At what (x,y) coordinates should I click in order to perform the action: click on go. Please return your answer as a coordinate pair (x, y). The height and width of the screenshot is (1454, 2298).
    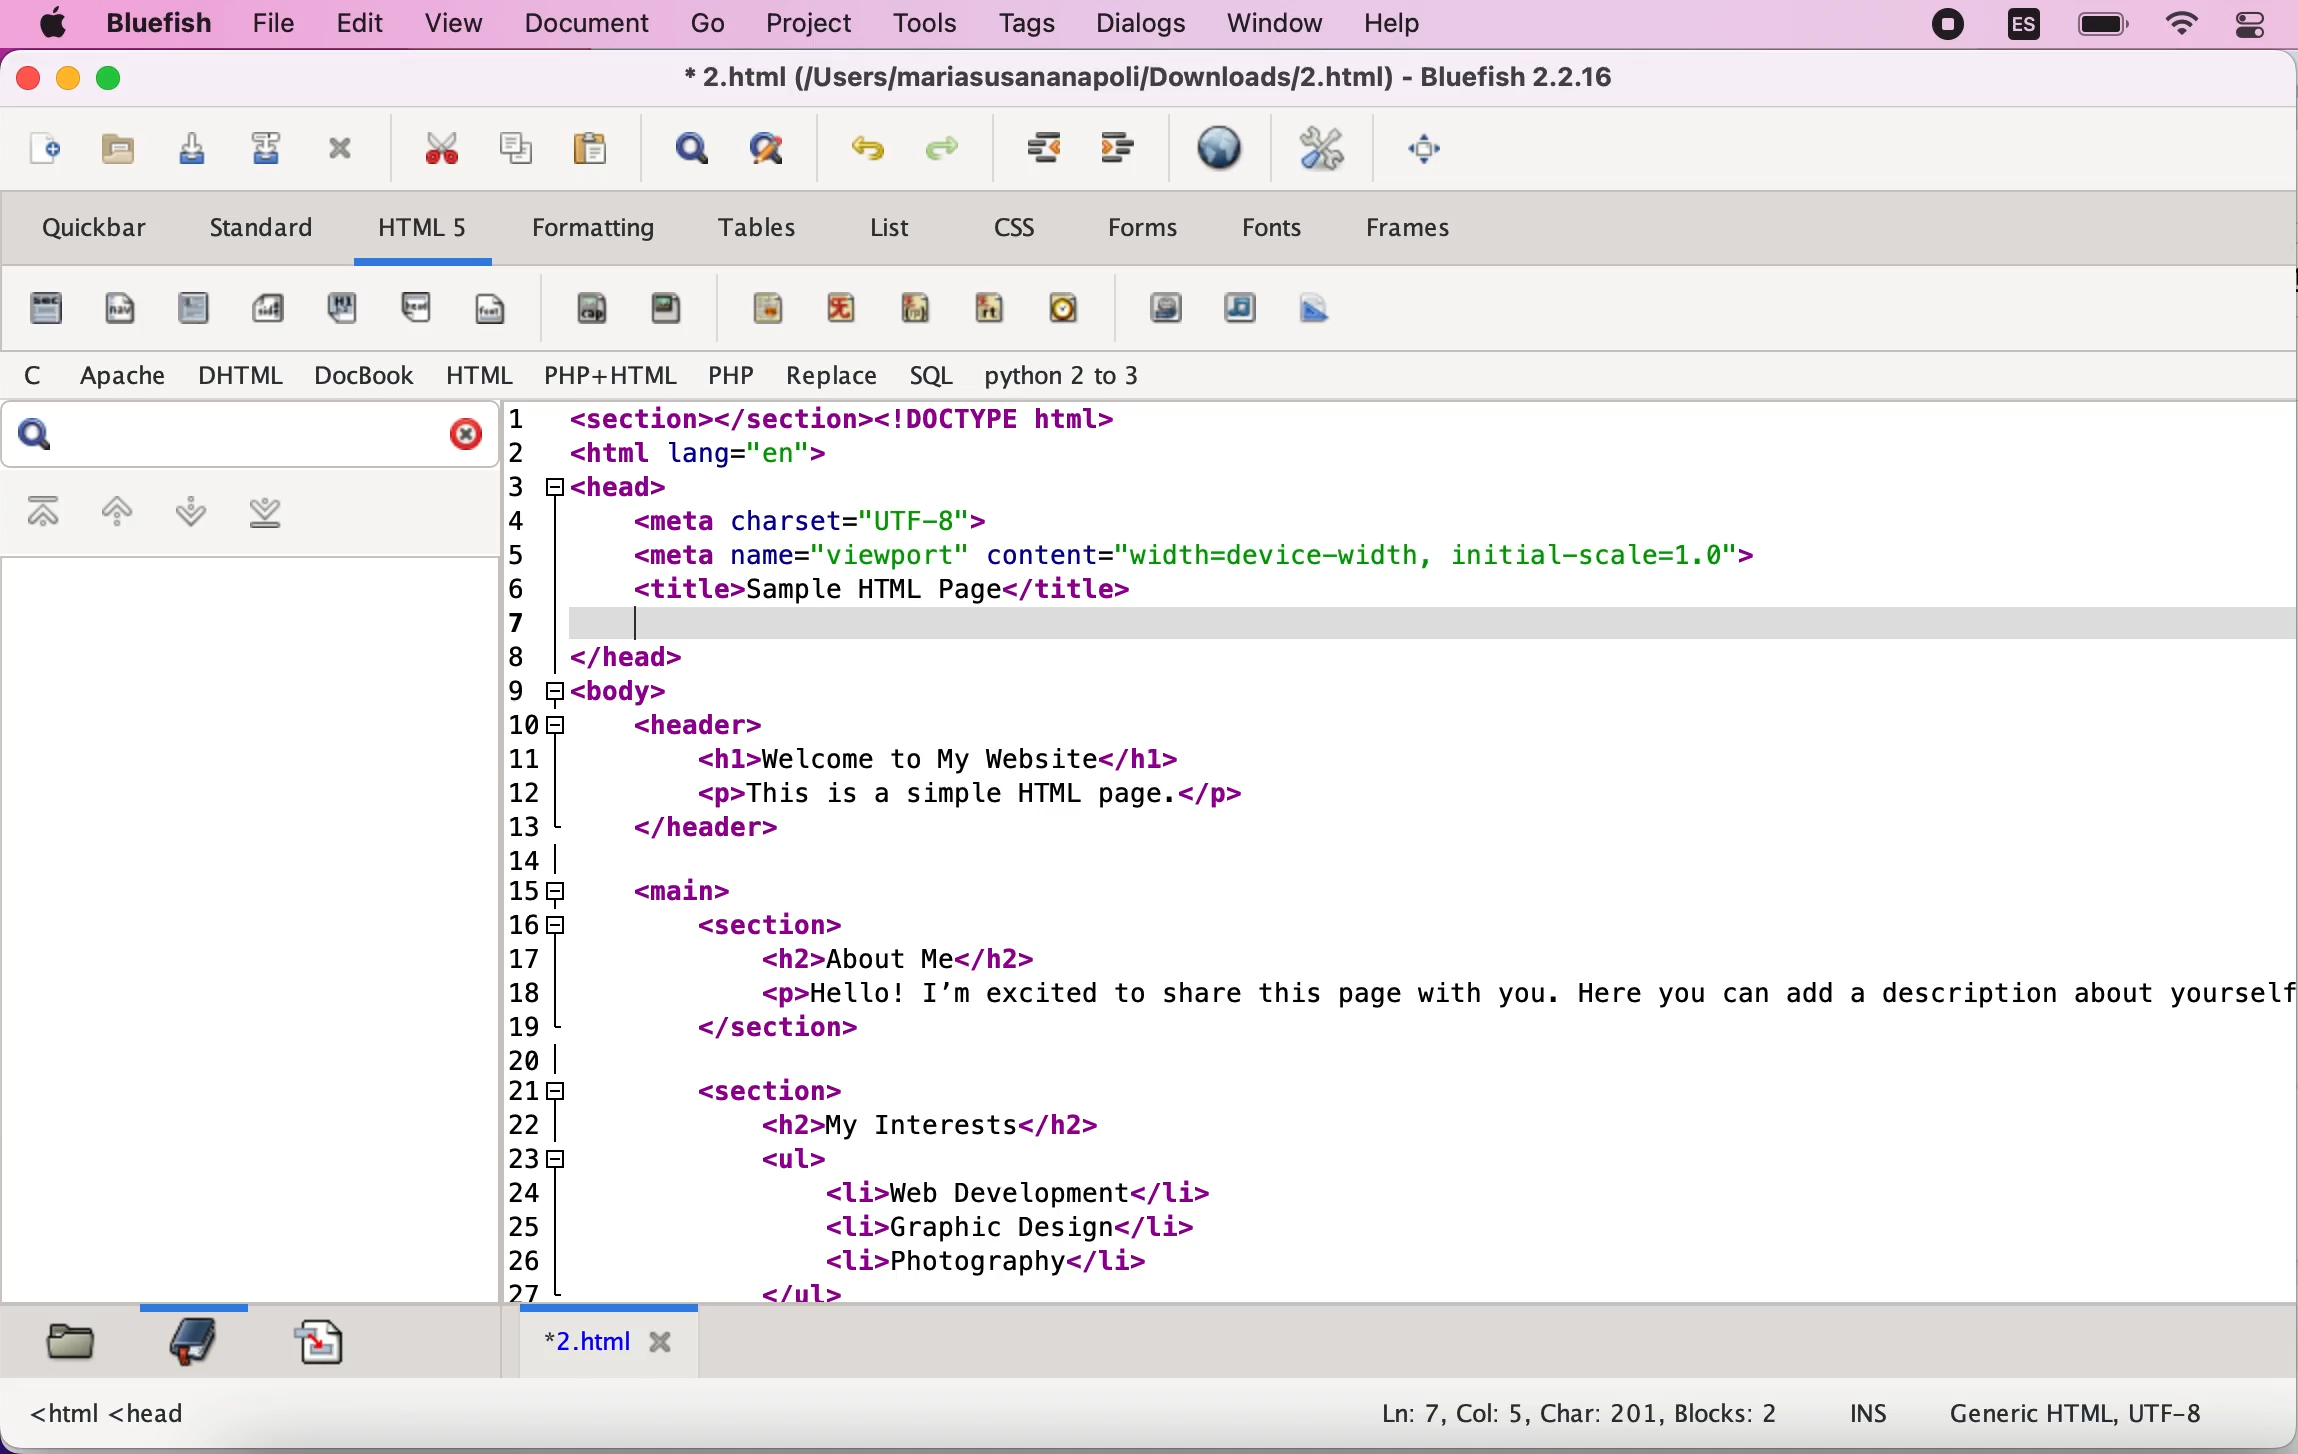
    Looking at the image, I should click on (711, 28).